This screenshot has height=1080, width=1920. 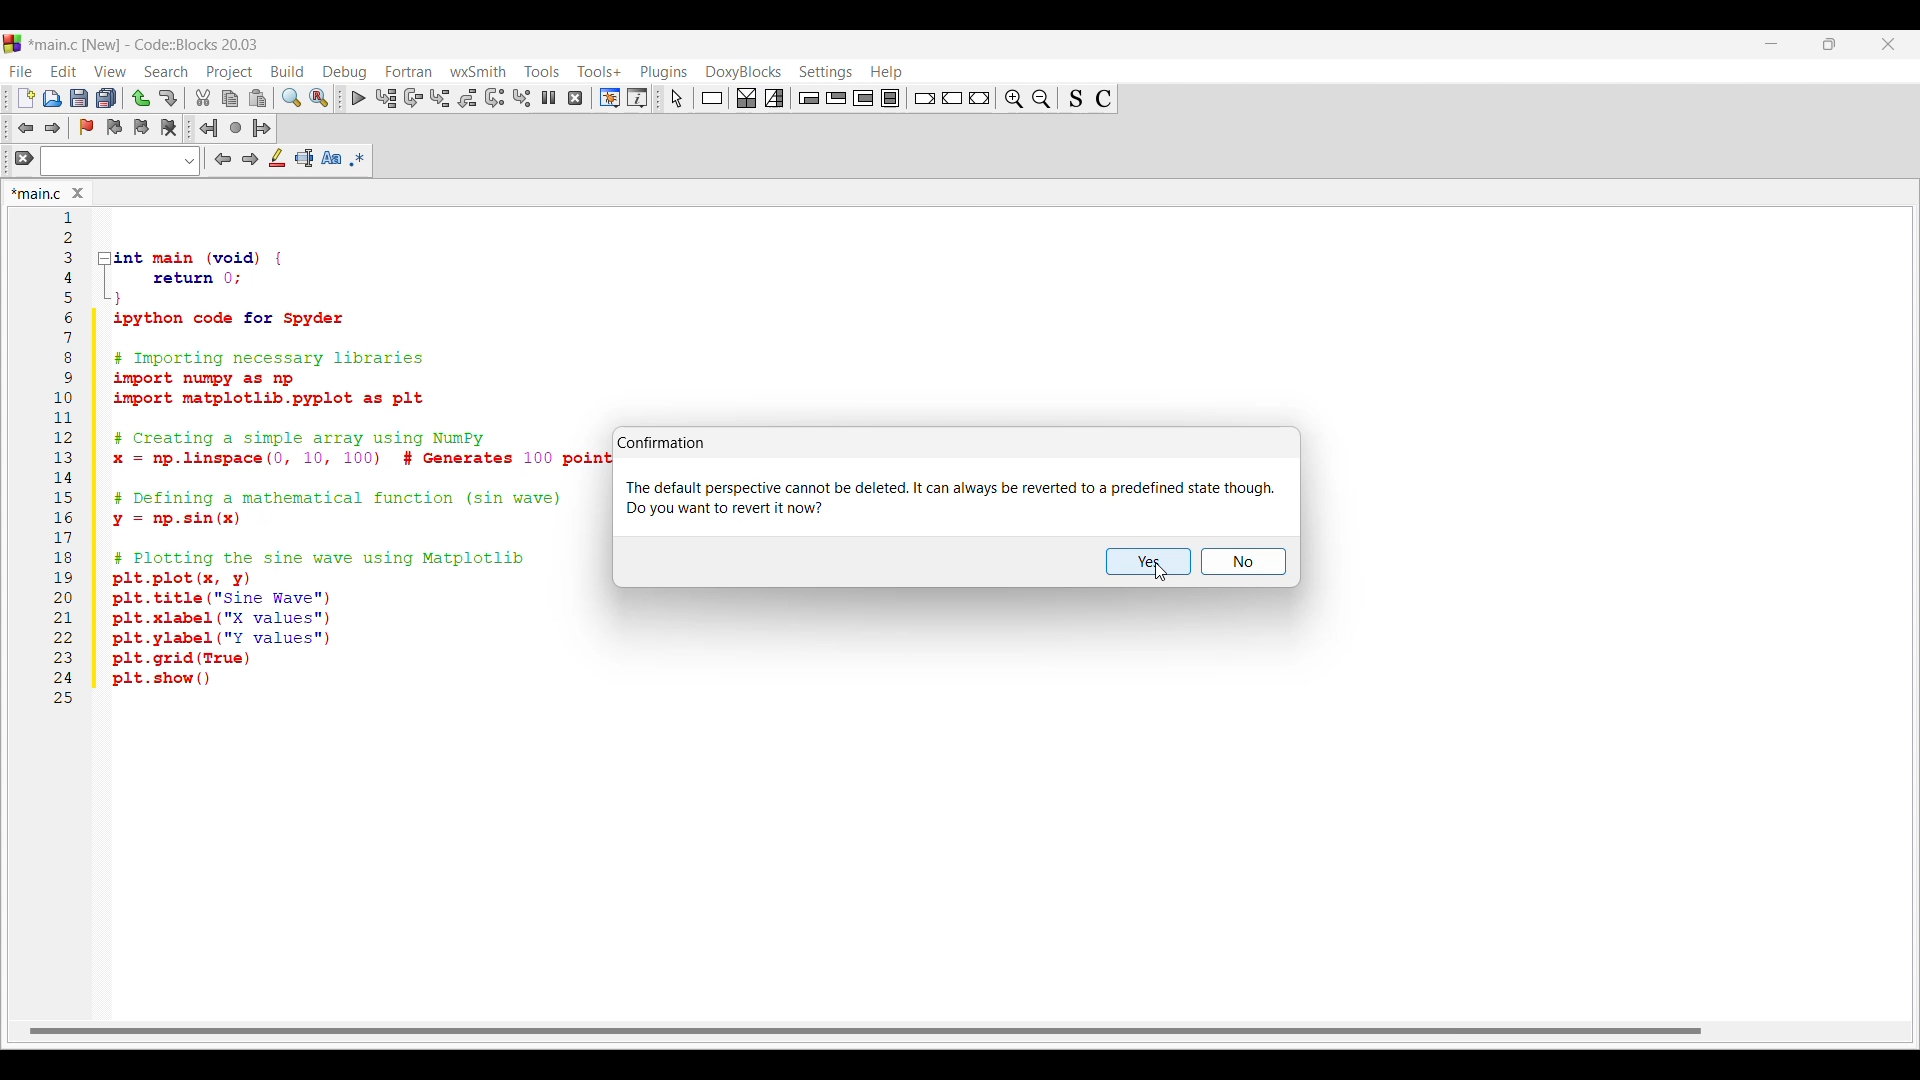 What do you see at coordinates (925, 98) in the screenshot?
I see `Break instruction` at bounding box center [925, 98].